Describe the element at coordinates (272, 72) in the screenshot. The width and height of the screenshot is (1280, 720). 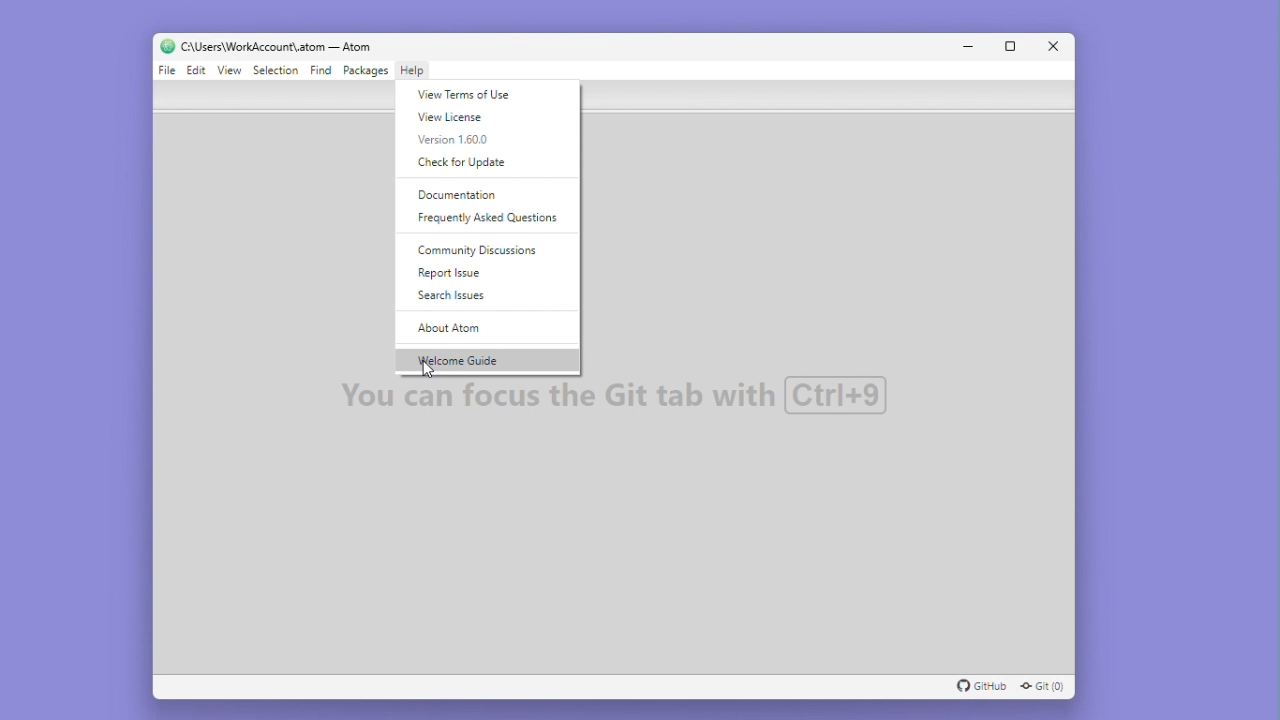
I see `Selection` at that location.